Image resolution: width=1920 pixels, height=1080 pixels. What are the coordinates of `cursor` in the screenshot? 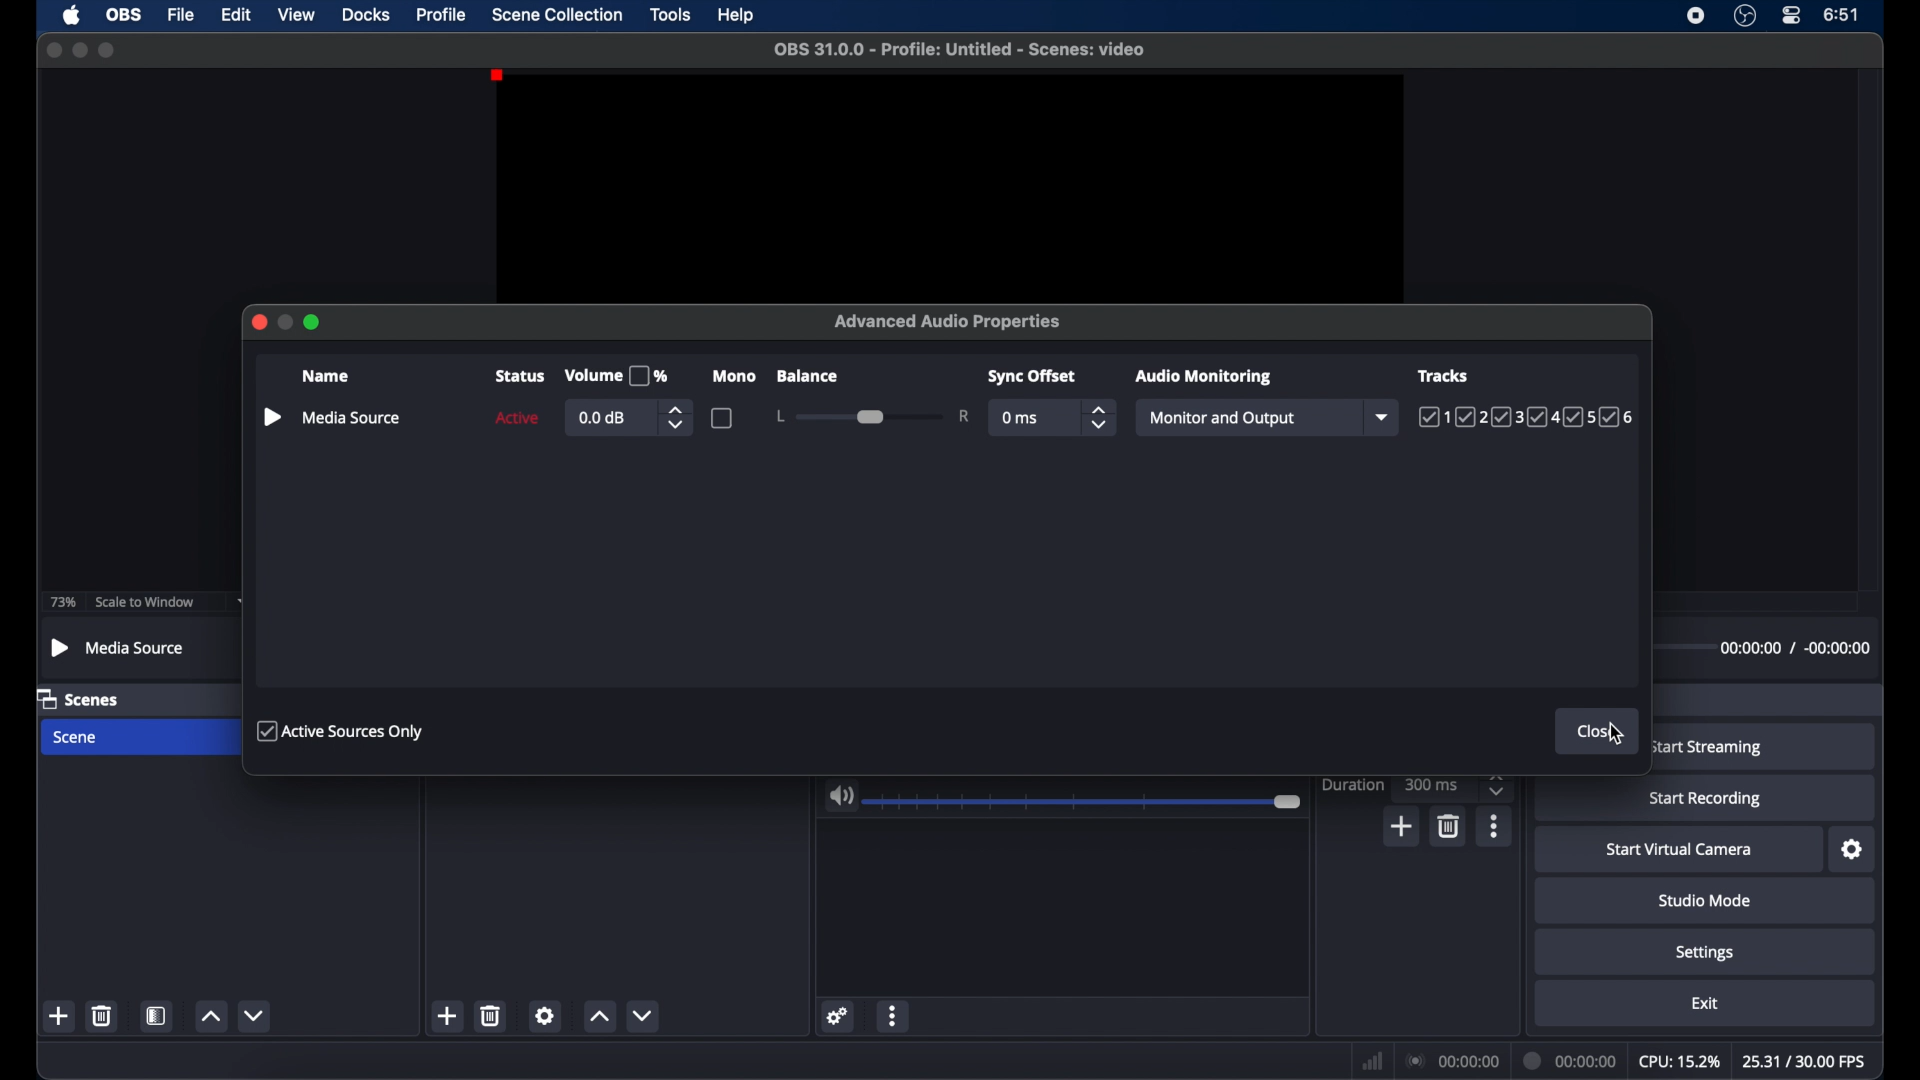 It's located at (1616, 733).